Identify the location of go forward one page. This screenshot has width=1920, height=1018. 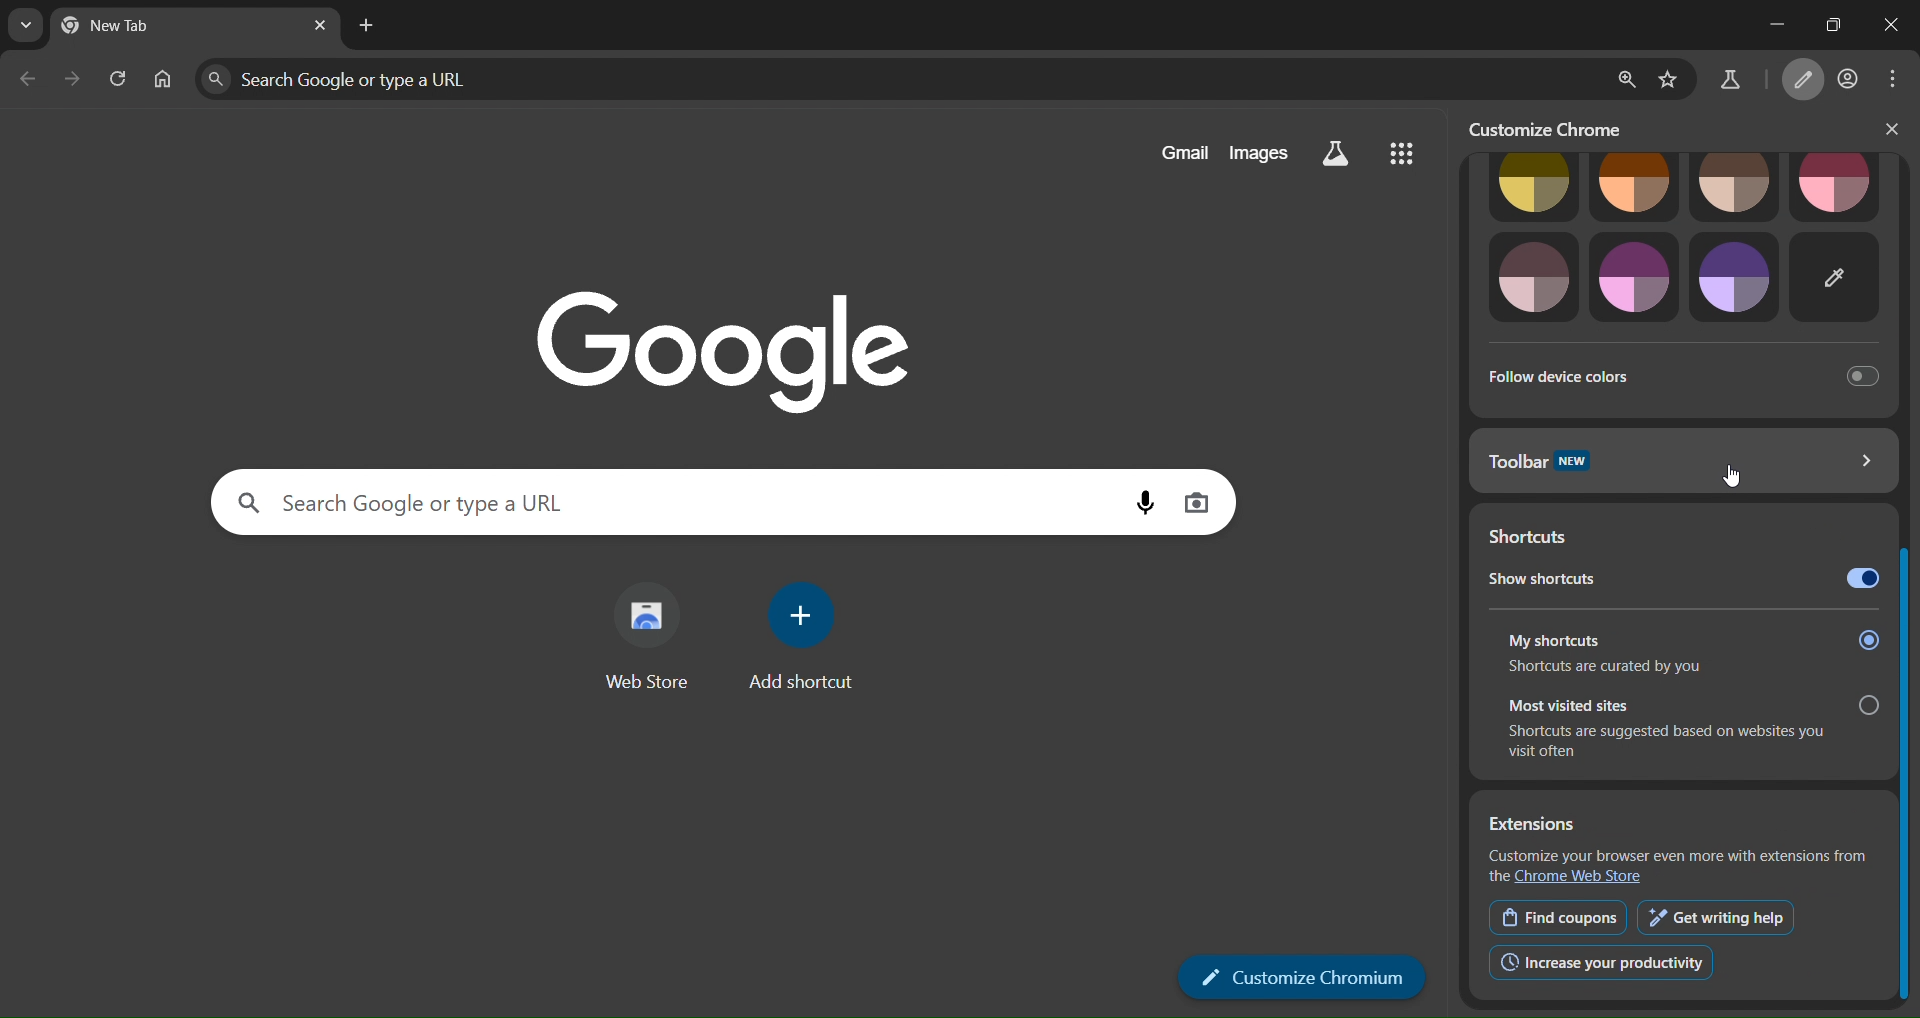
(72, 81).